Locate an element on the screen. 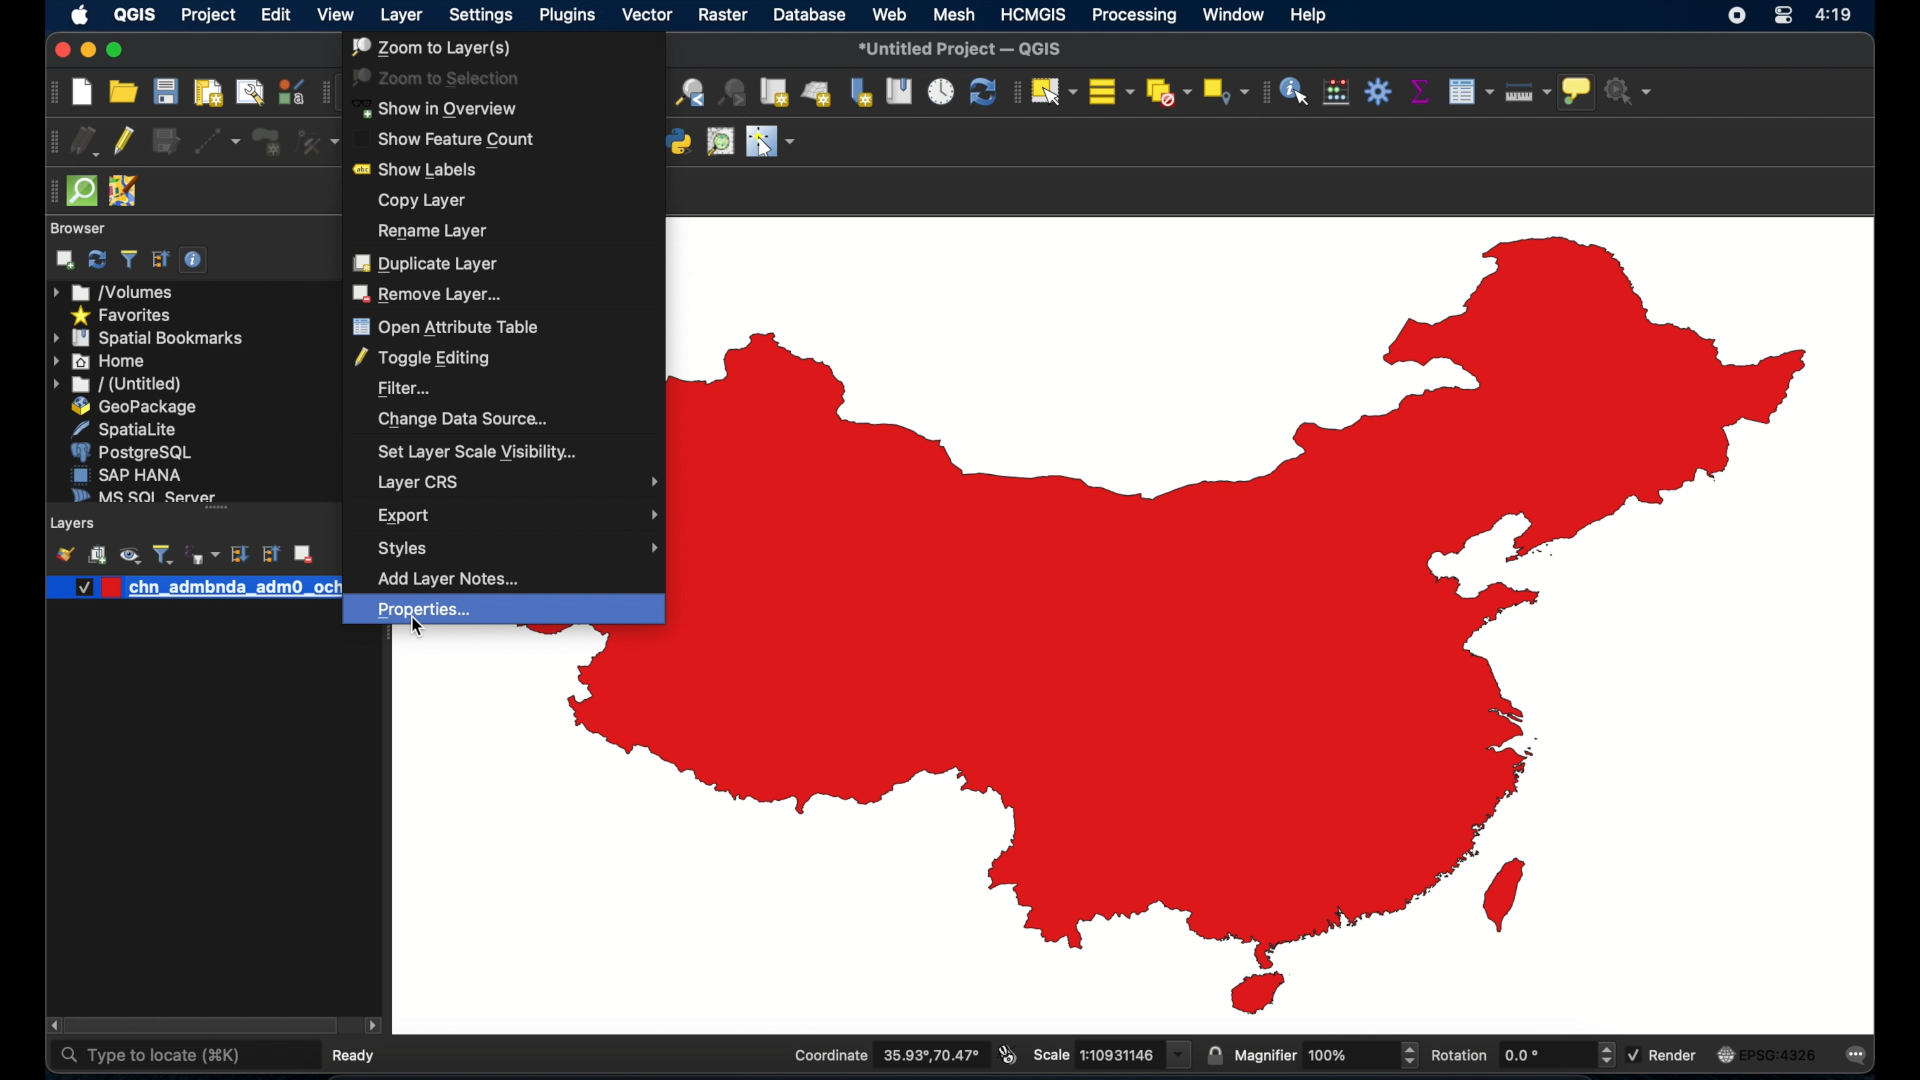 This screenshot has height=1080, width=1920. increase or decrease rotation value is located at coordinates (1610, 1055).